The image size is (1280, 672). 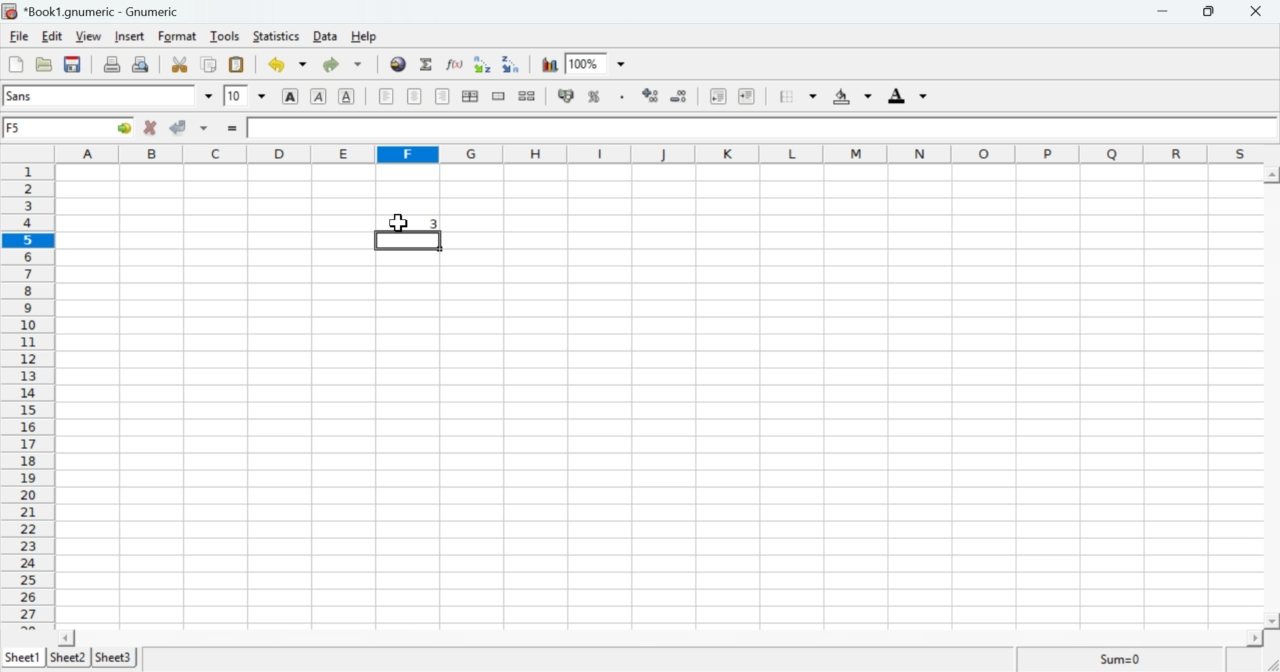 I want to click on Increase the number of decimals, so click(x=650, y=94).